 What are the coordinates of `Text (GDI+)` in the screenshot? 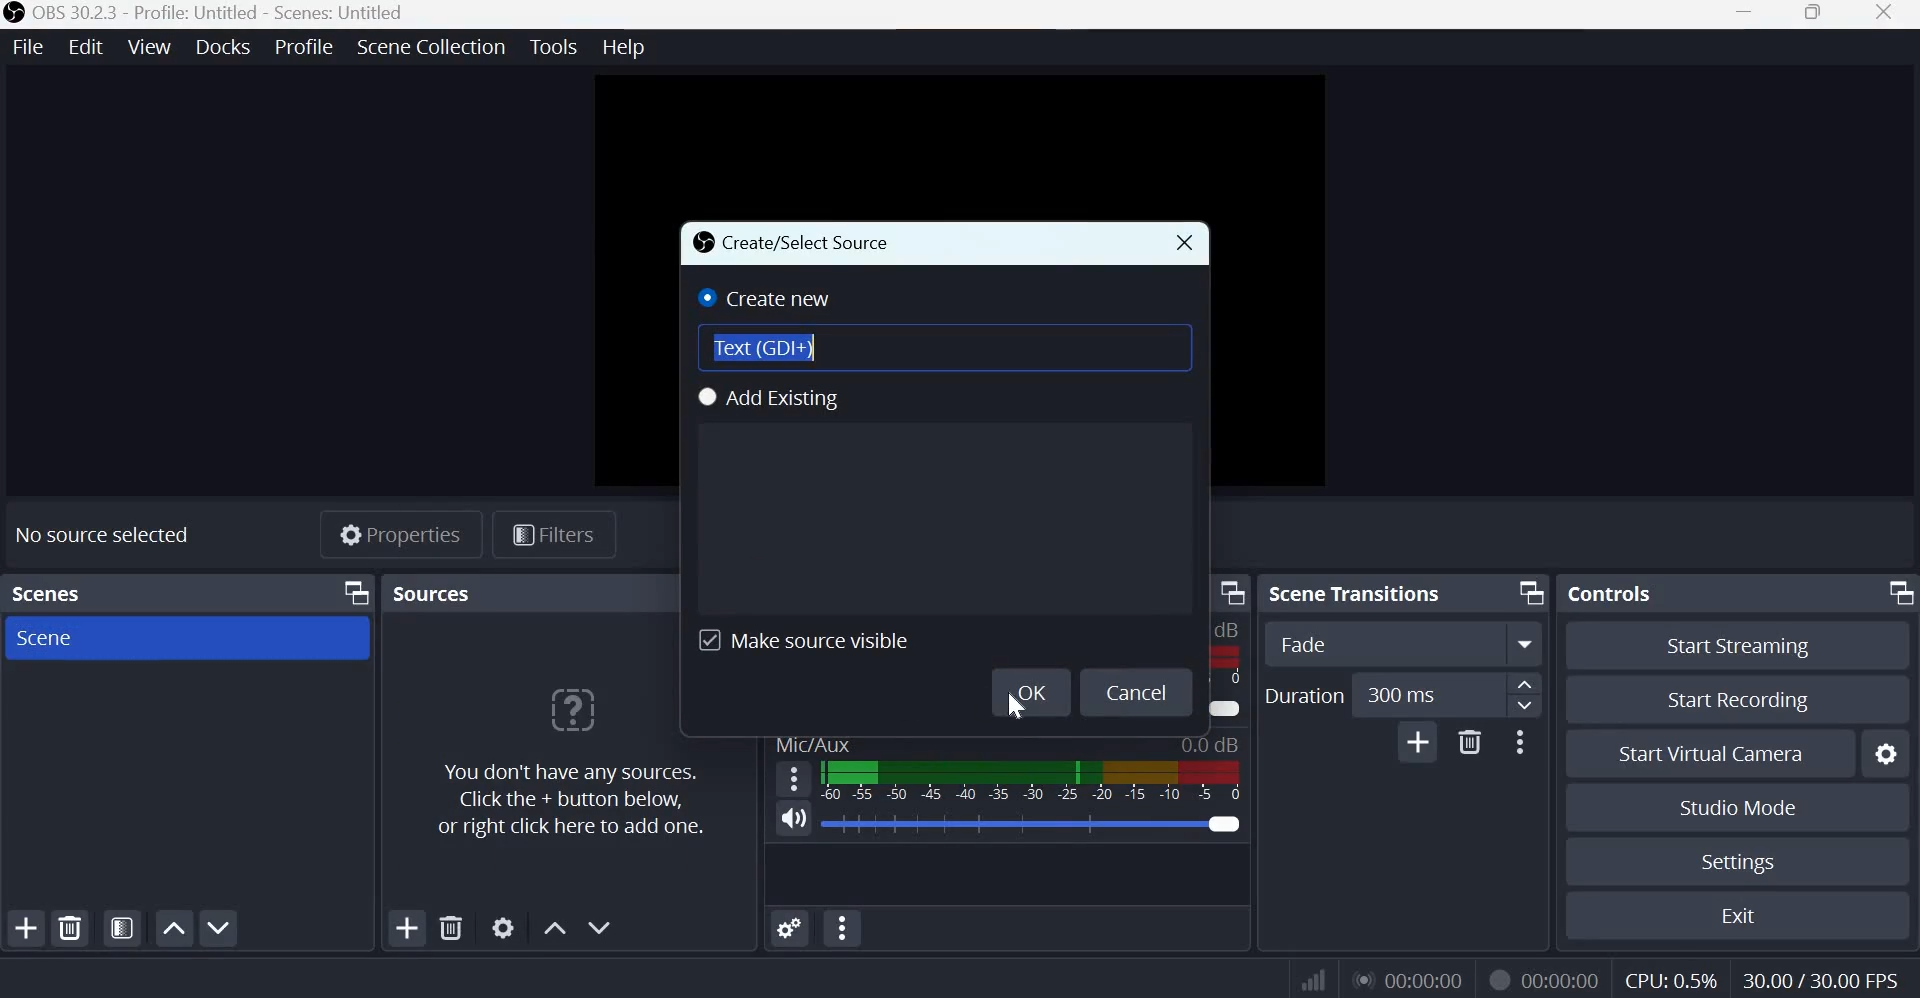 It's located at (946, 346).